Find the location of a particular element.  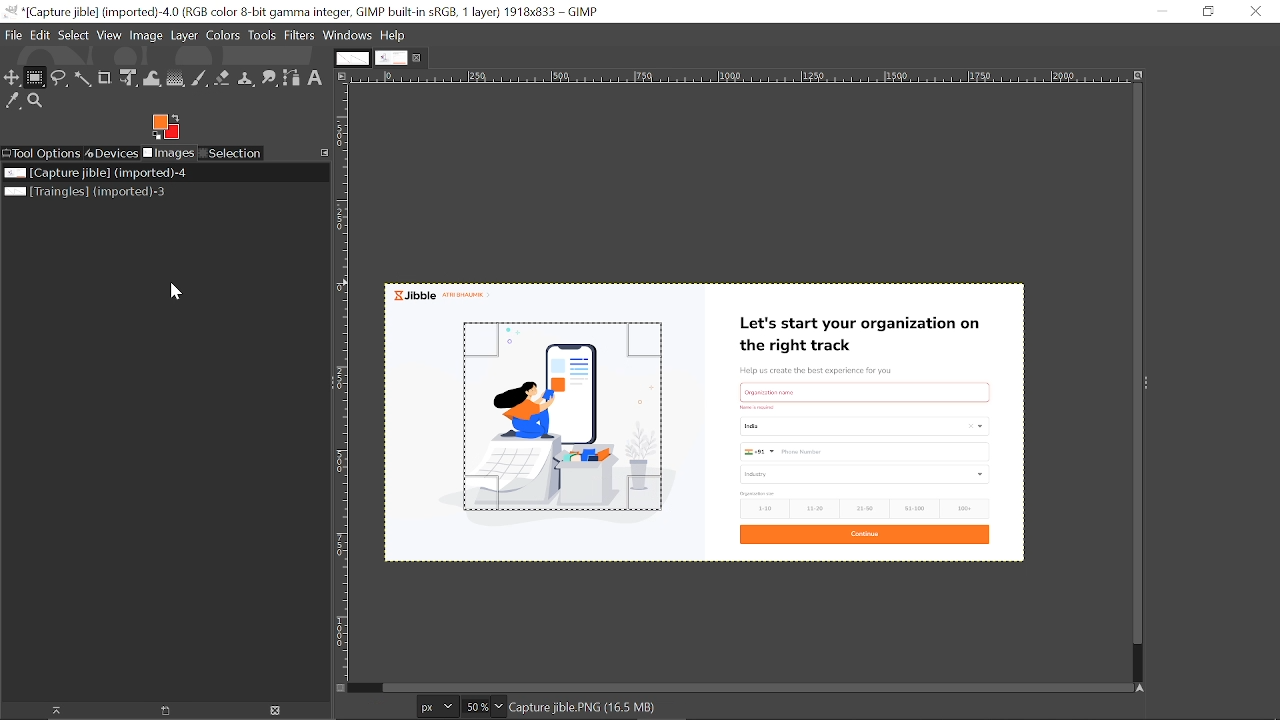

image is located at coordinates (873, 425).